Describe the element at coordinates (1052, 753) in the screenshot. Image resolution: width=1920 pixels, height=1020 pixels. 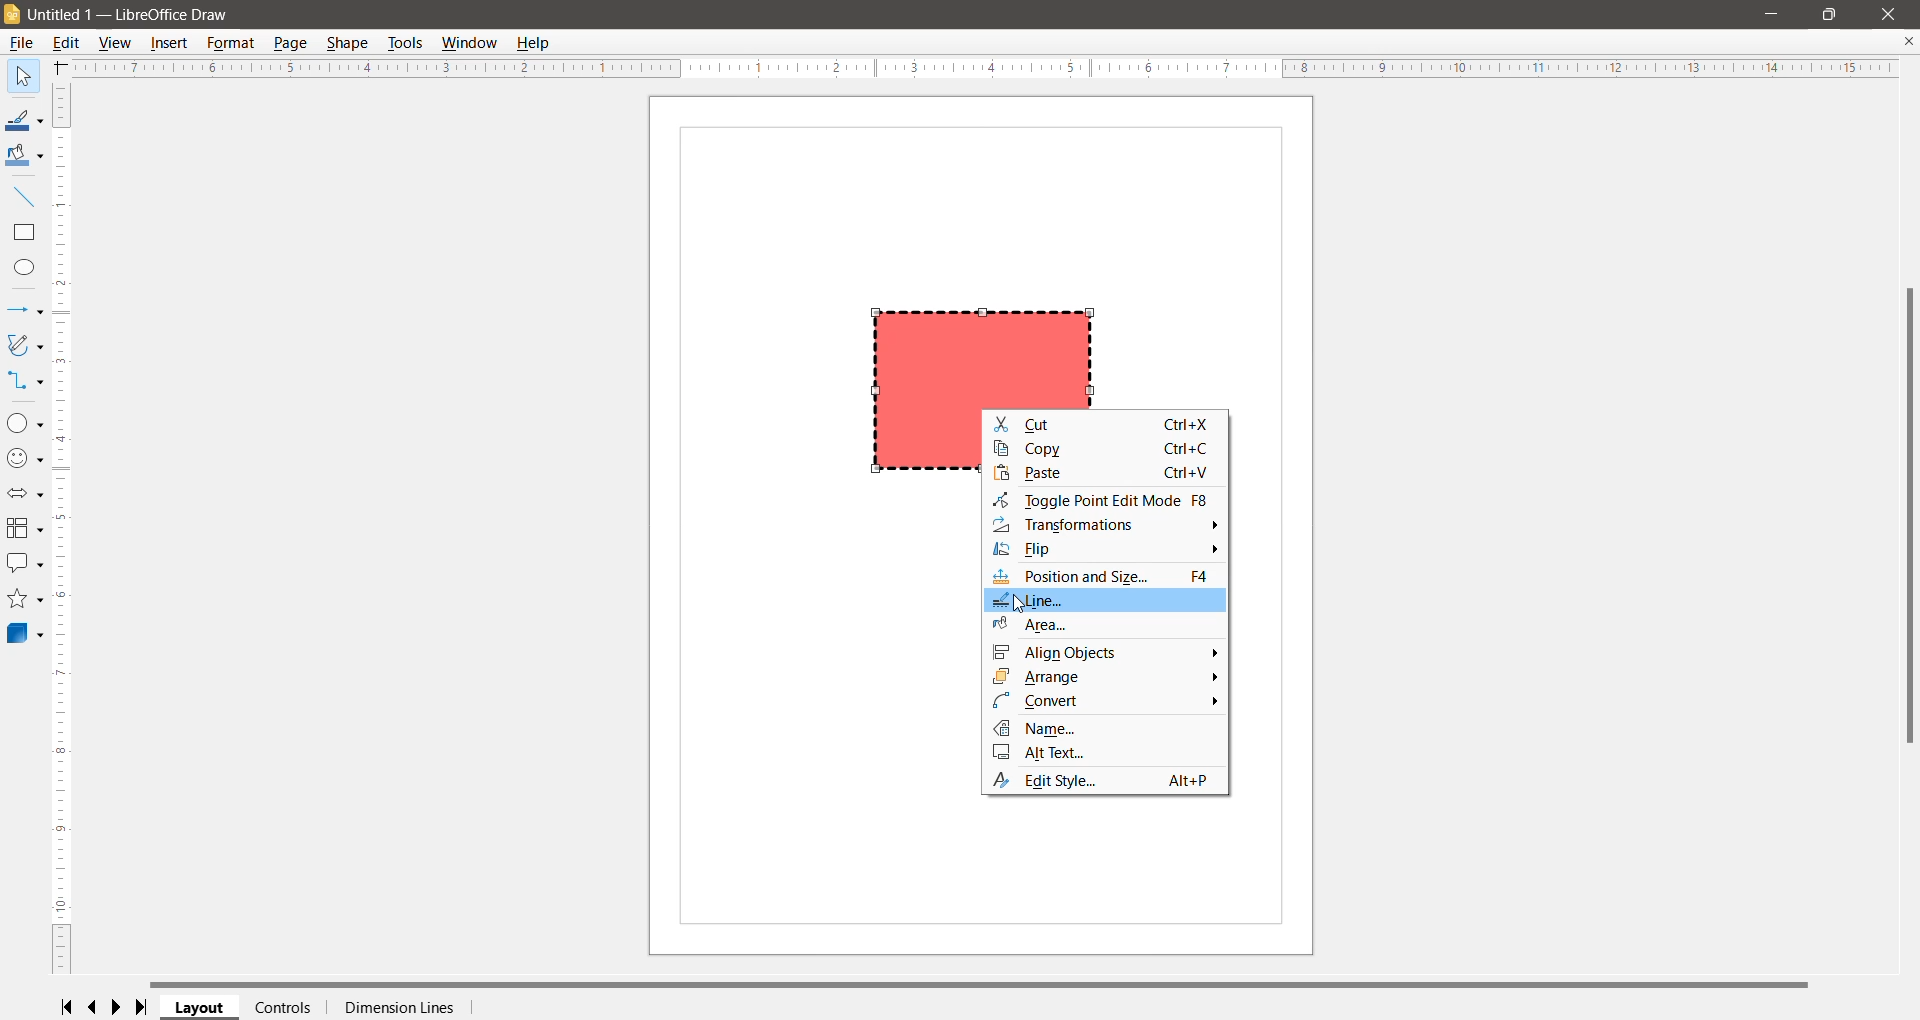
I see `Alt Text` at that location.